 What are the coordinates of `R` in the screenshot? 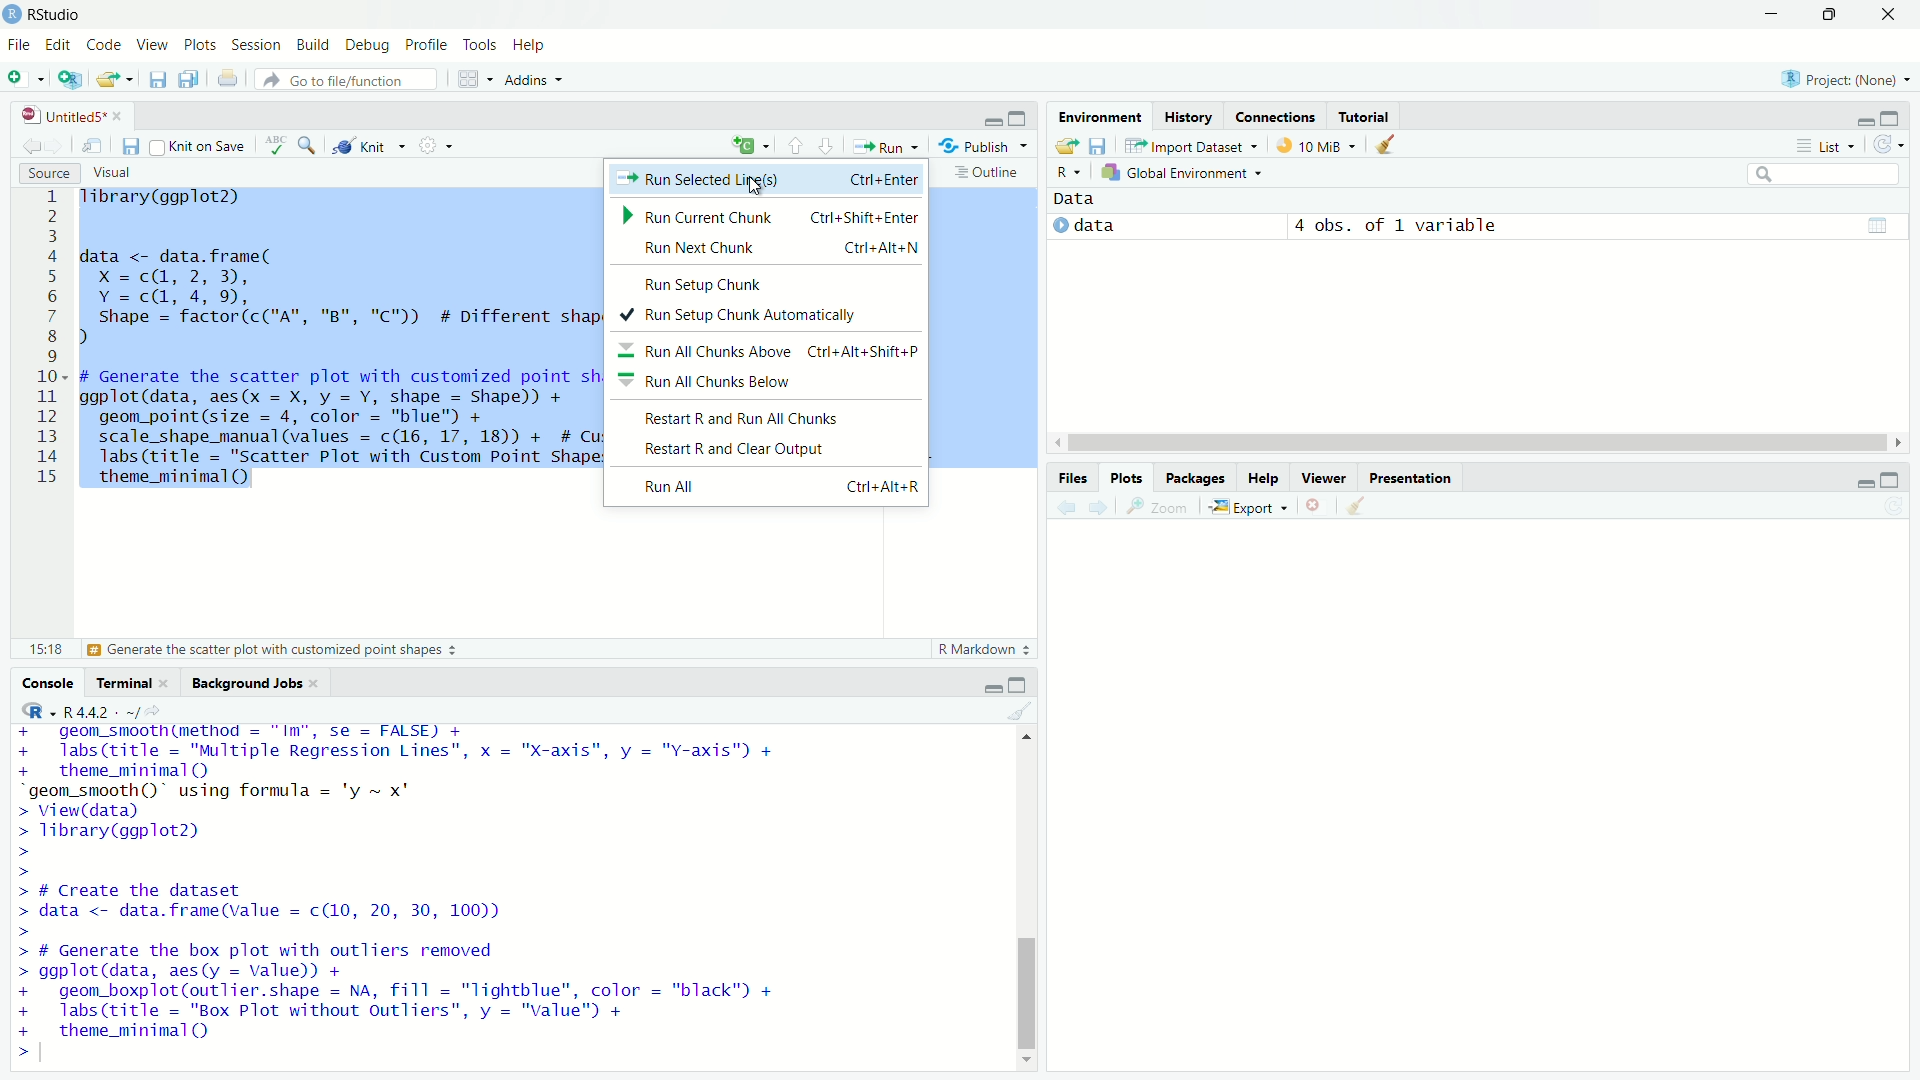 It's located at (1069, 174).